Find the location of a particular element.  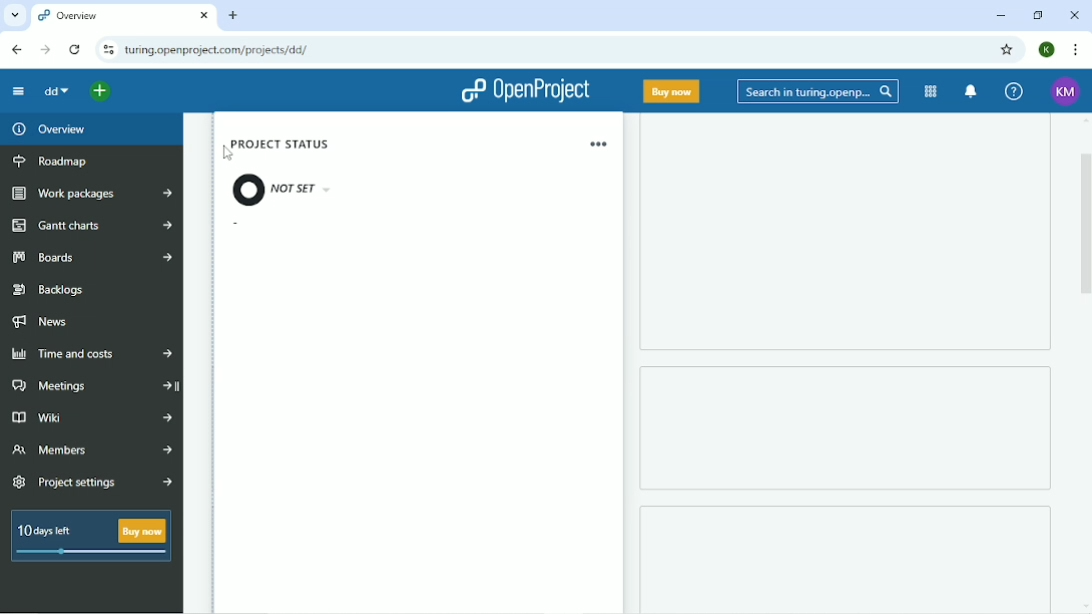

Collapse project menu is located at coordinates (19, 92).